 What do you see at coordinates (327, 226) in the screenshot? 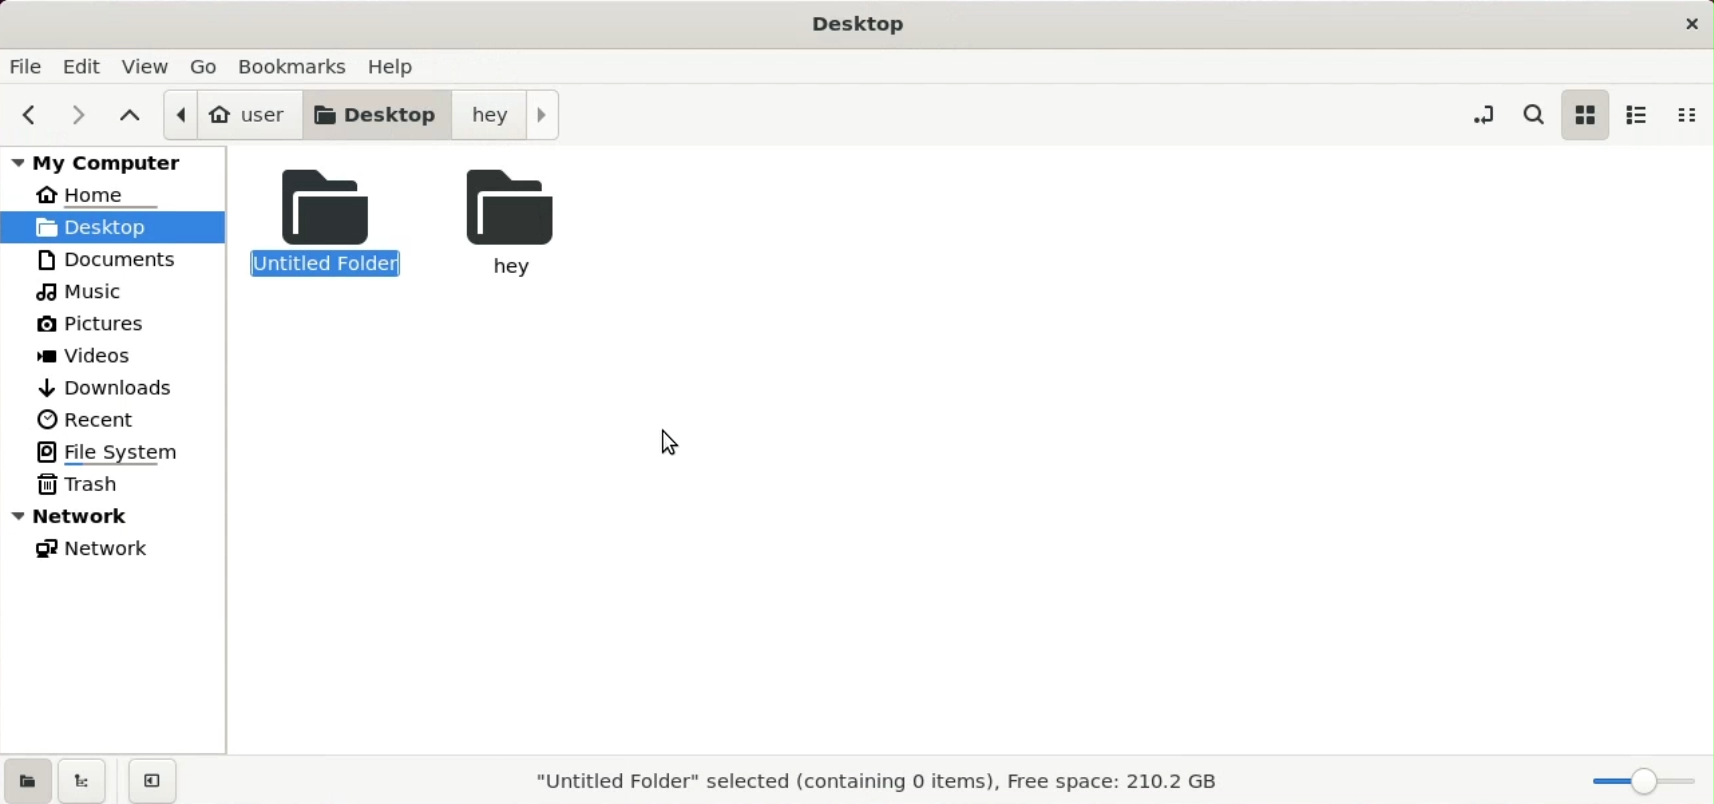
I see `untitled folder` at bounding box center [327, 226].